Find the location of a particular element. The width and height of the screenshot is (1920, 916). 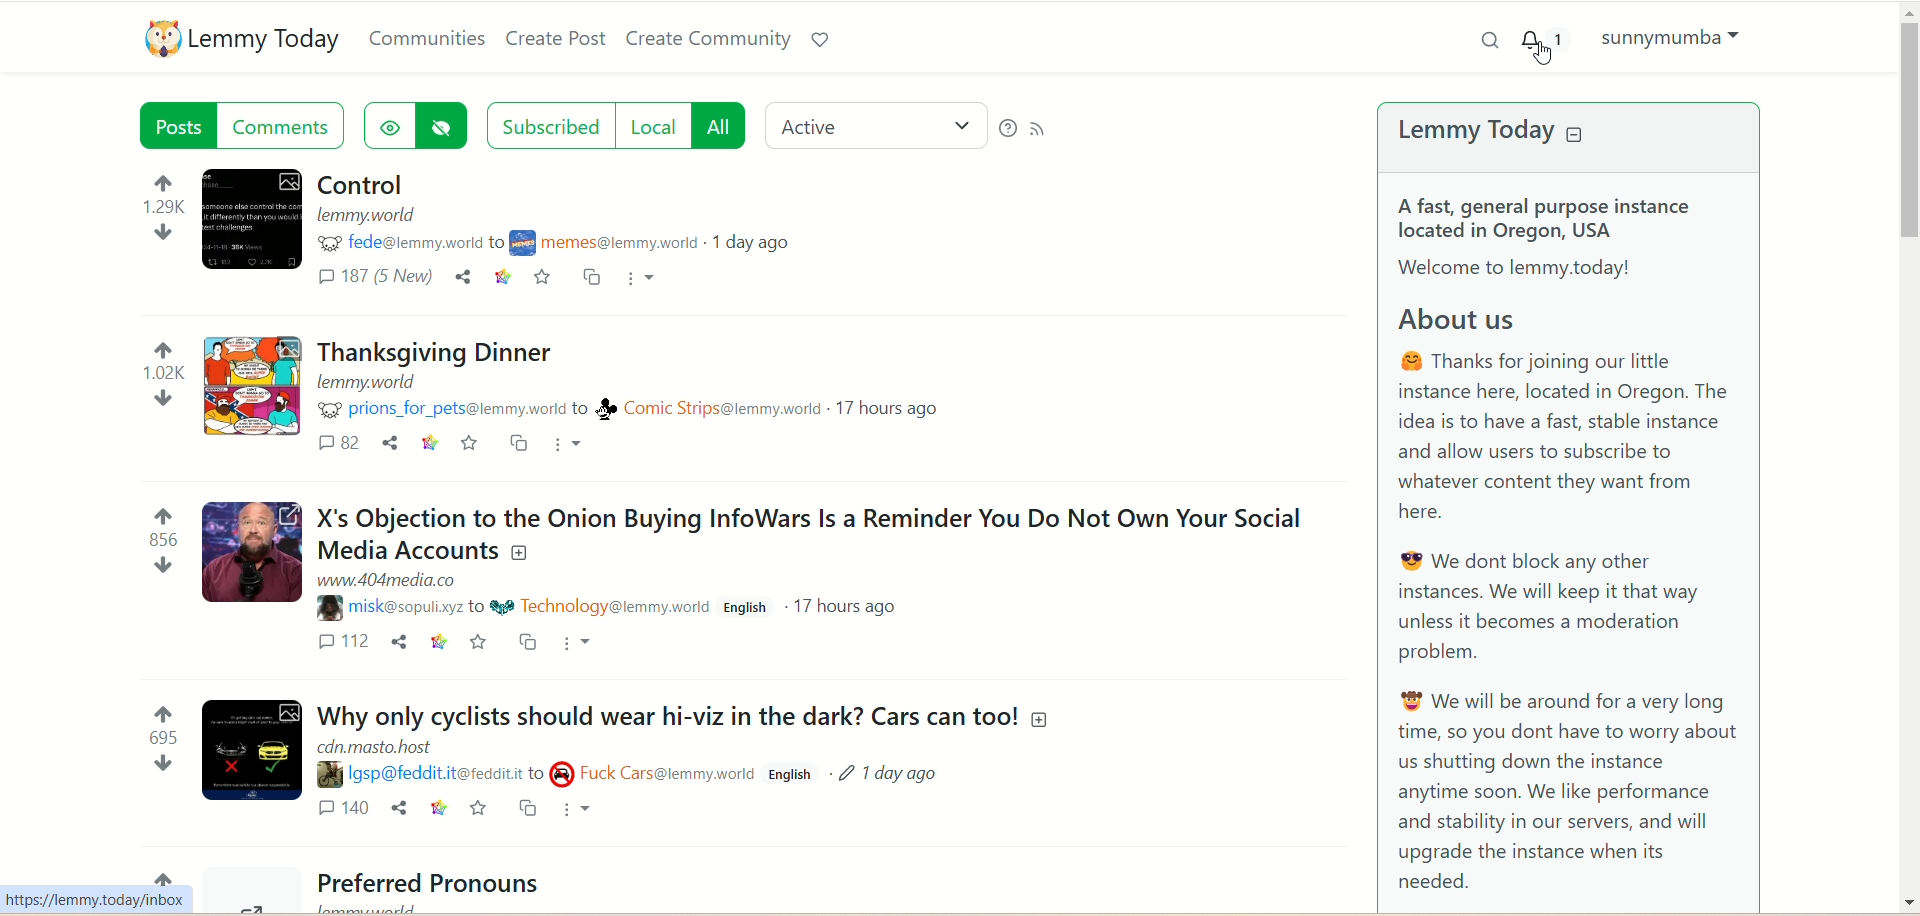

collapse is located at coordinates (1575, 135).